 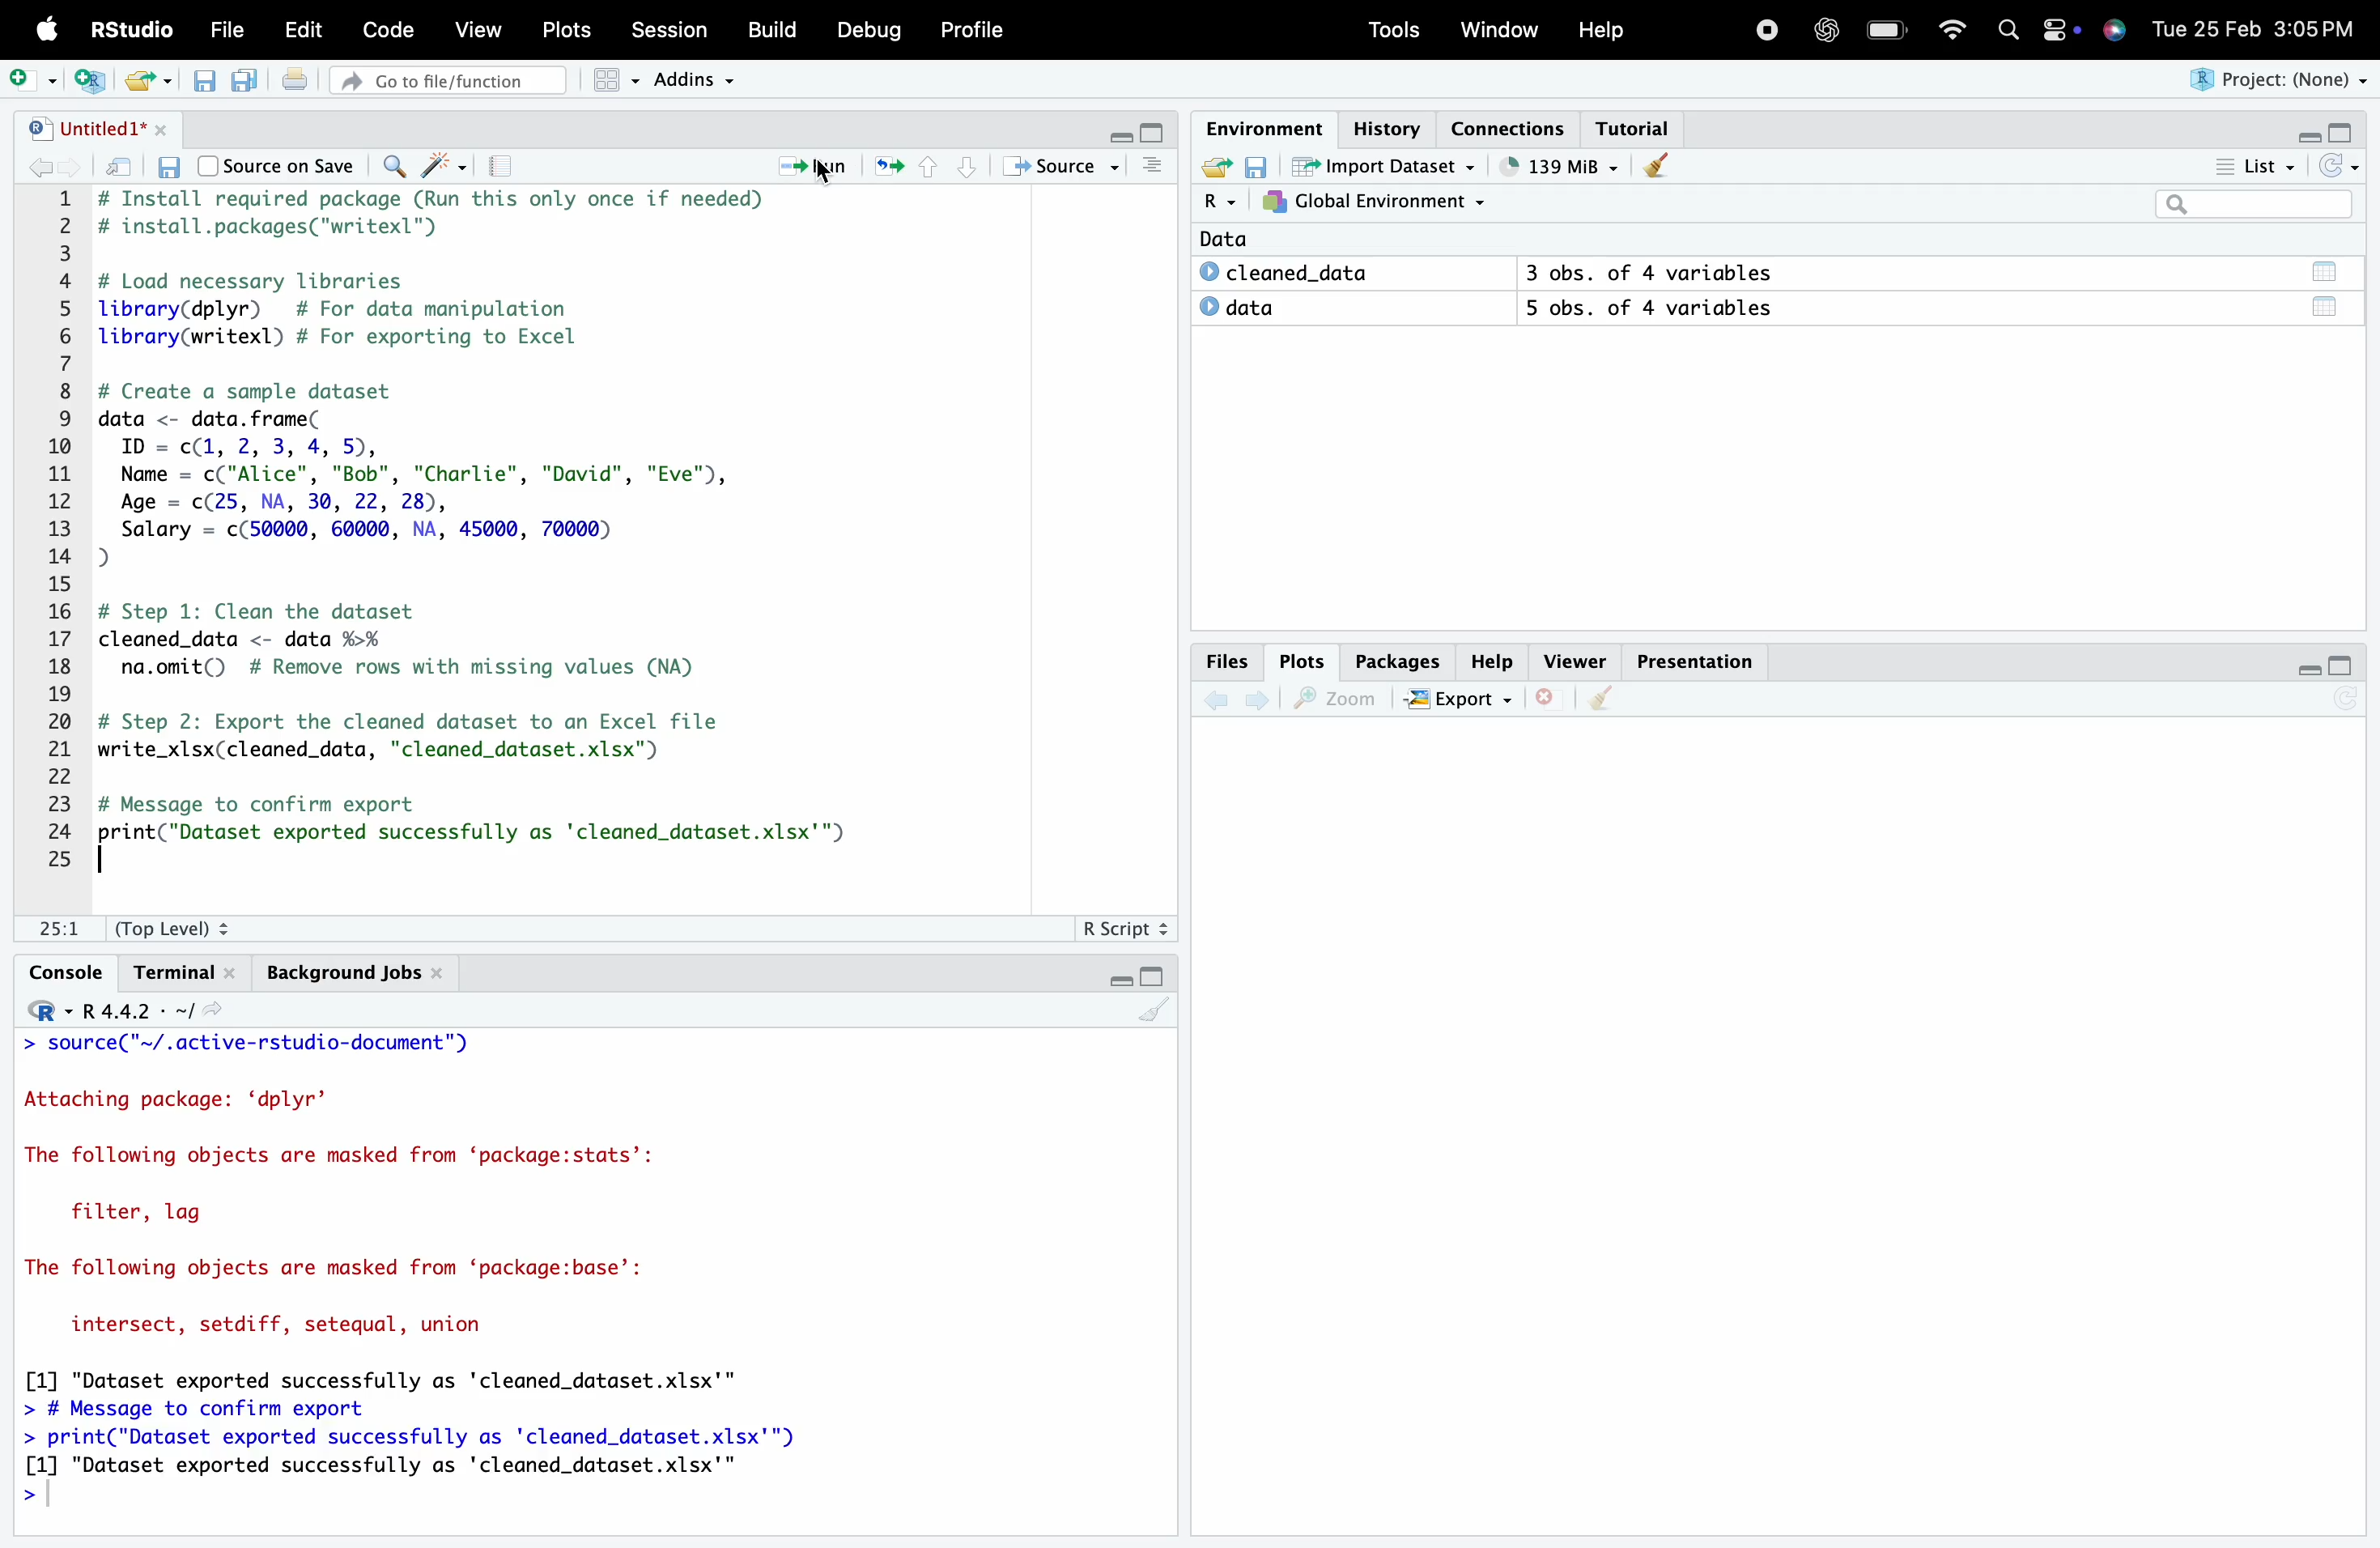 What do you see at coordinates (1158, 1013) in the screenshot?
I see `Clear console` at bounding box center [1158, 1013].